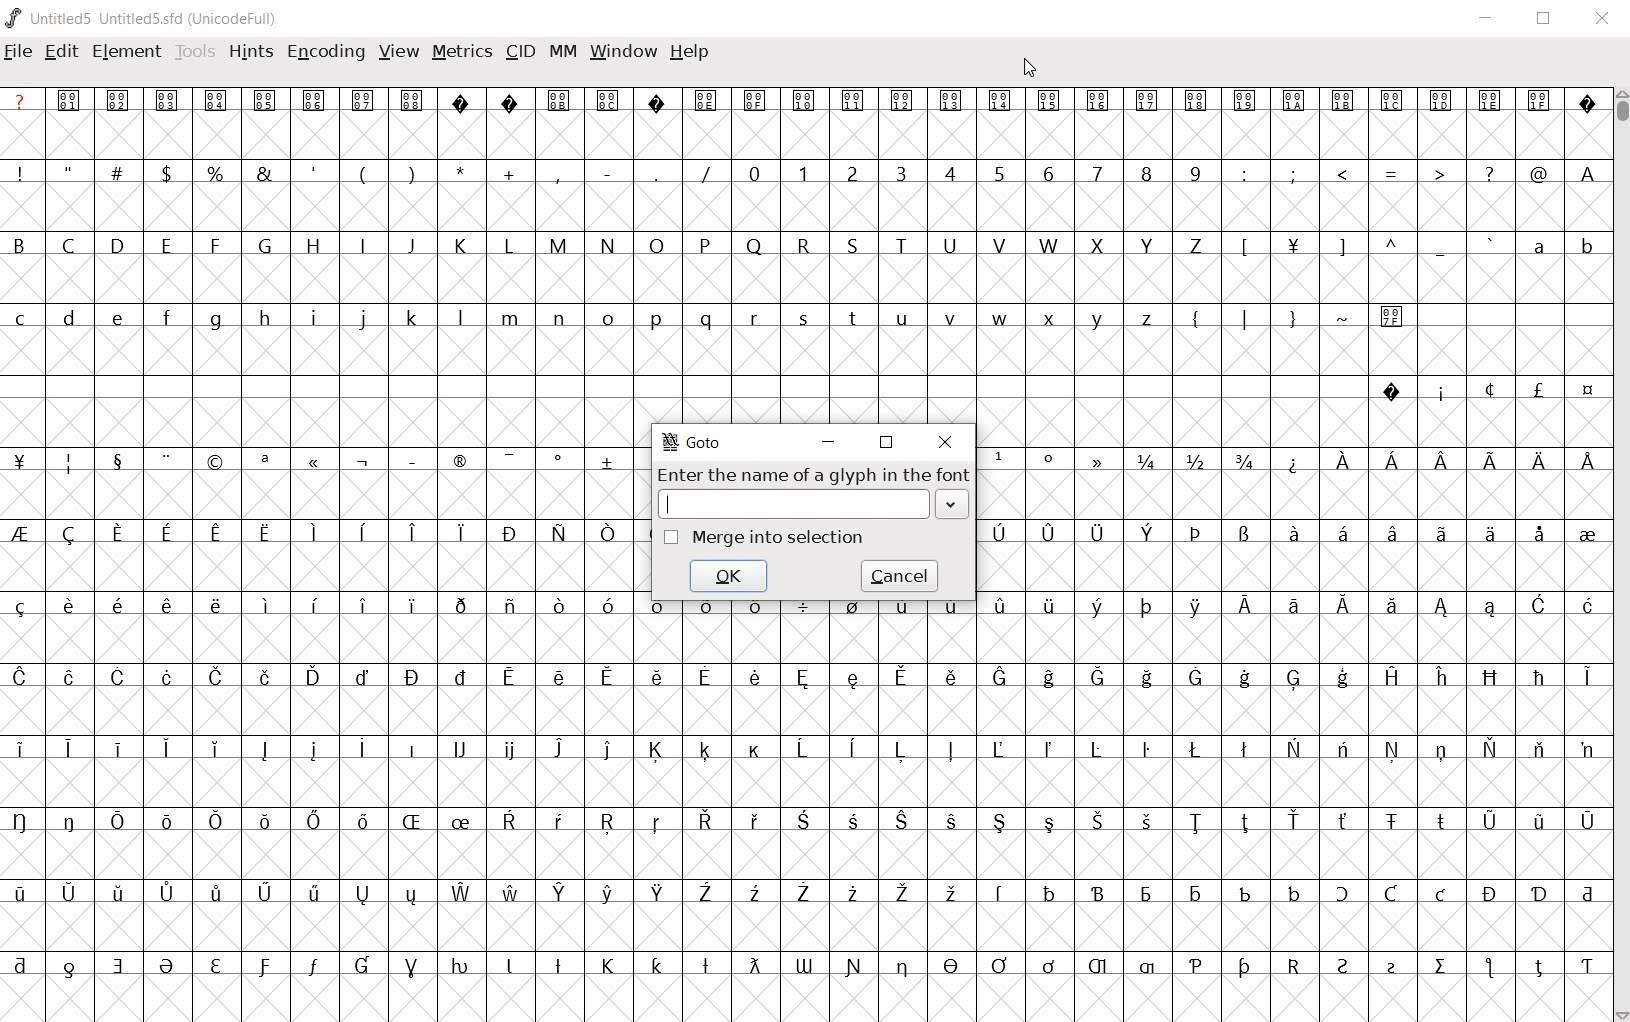 This screenshot has width=1630, height=1022. I want to click on Symbol, so click(460, 463).